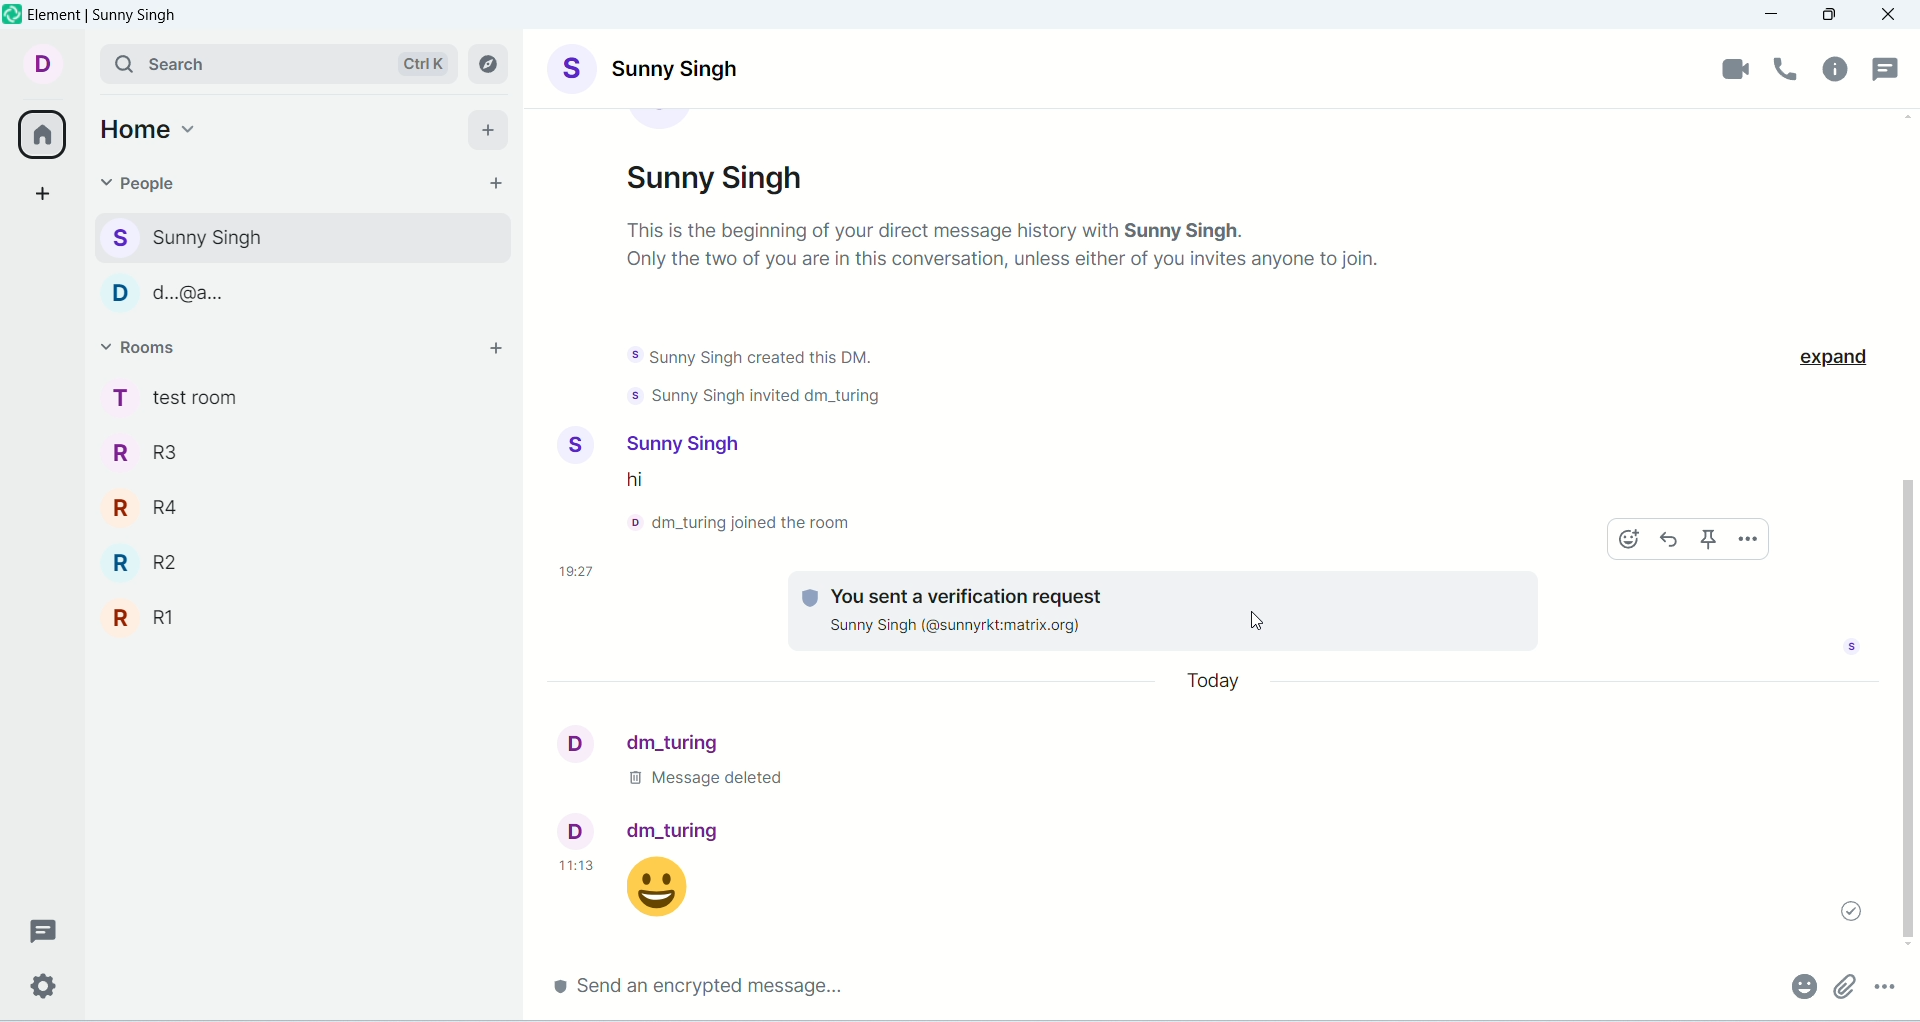  What do you see at coordinates (304, 500) in the screenshot?
I see `R4` at bounding box center [304, 500].